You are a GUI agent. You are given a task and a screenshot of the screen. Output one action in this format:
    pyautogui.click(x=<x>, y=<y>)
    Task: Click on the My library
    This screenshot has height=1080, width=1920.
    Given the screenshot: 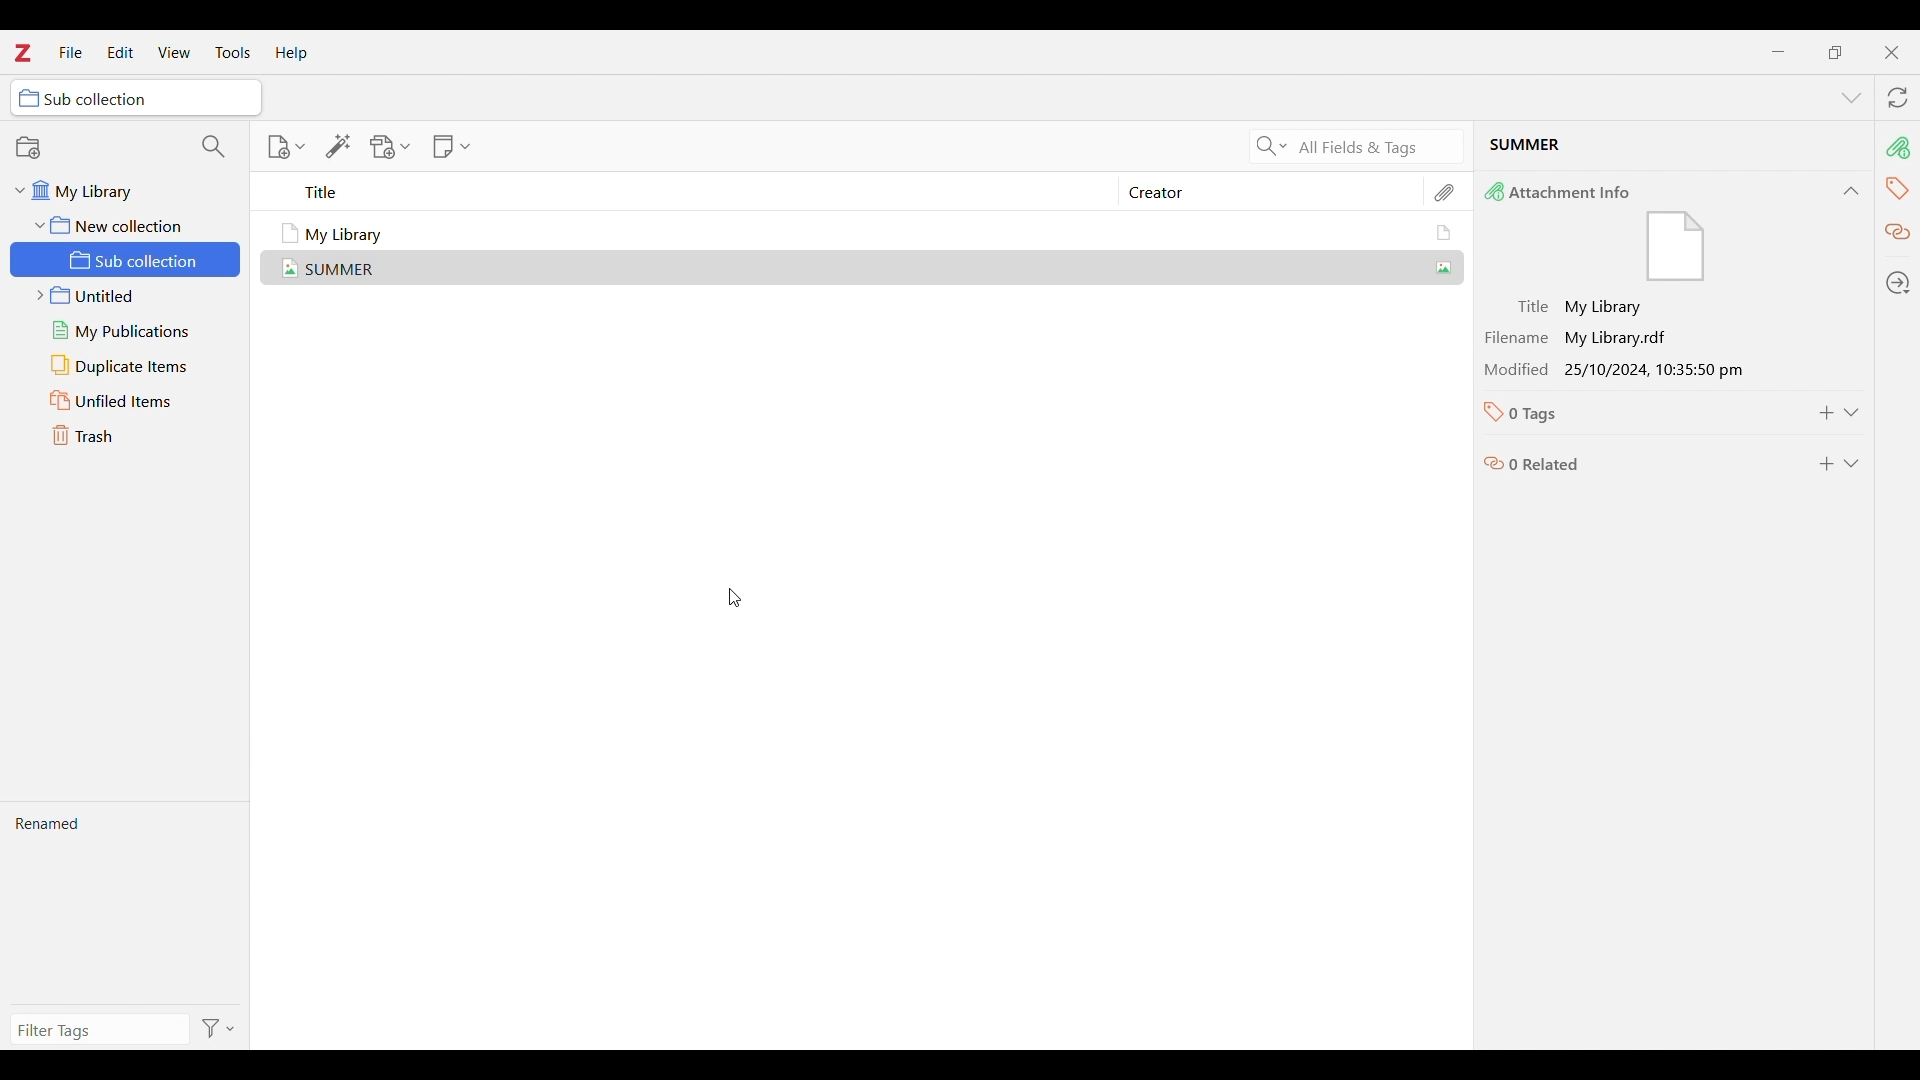 What is the action you would take?
    pyautogui.click(x=115, y=191)
    